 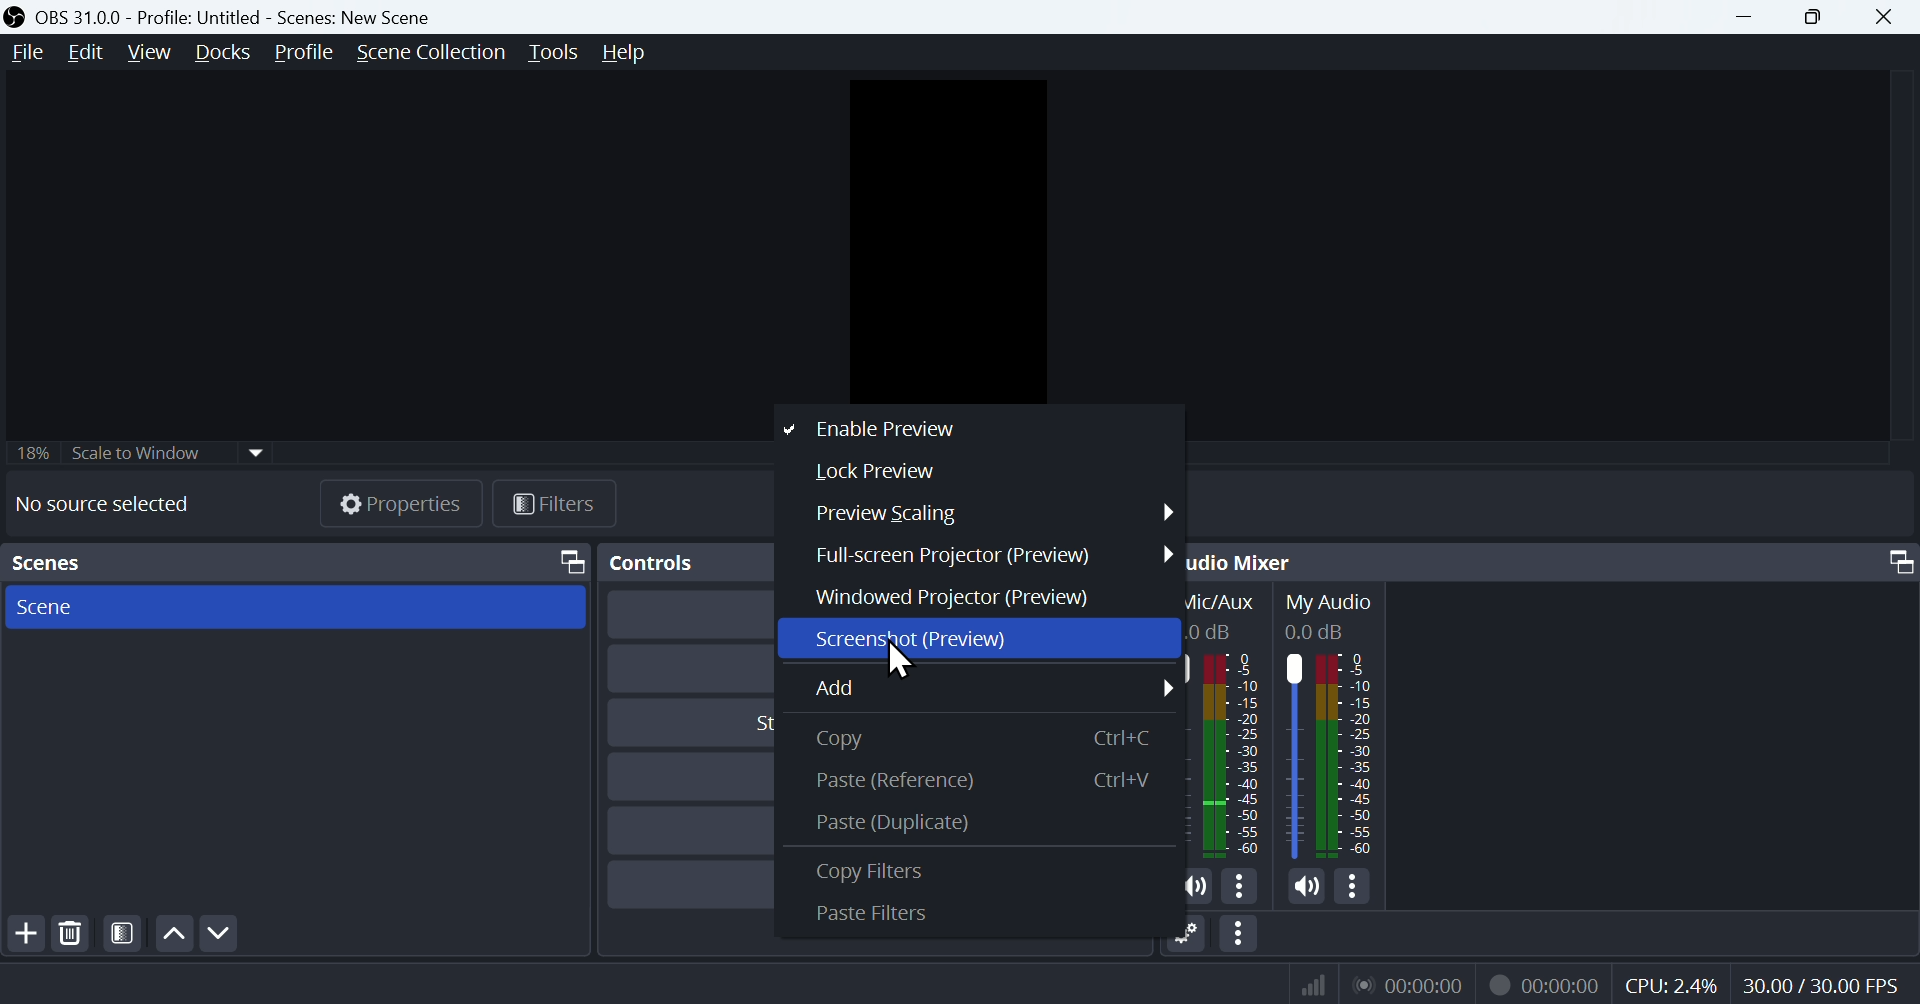 What do you see at coordinates (118, 931) in the screenshot?
I see `Scene Filters` at bounding box center [118, 931].